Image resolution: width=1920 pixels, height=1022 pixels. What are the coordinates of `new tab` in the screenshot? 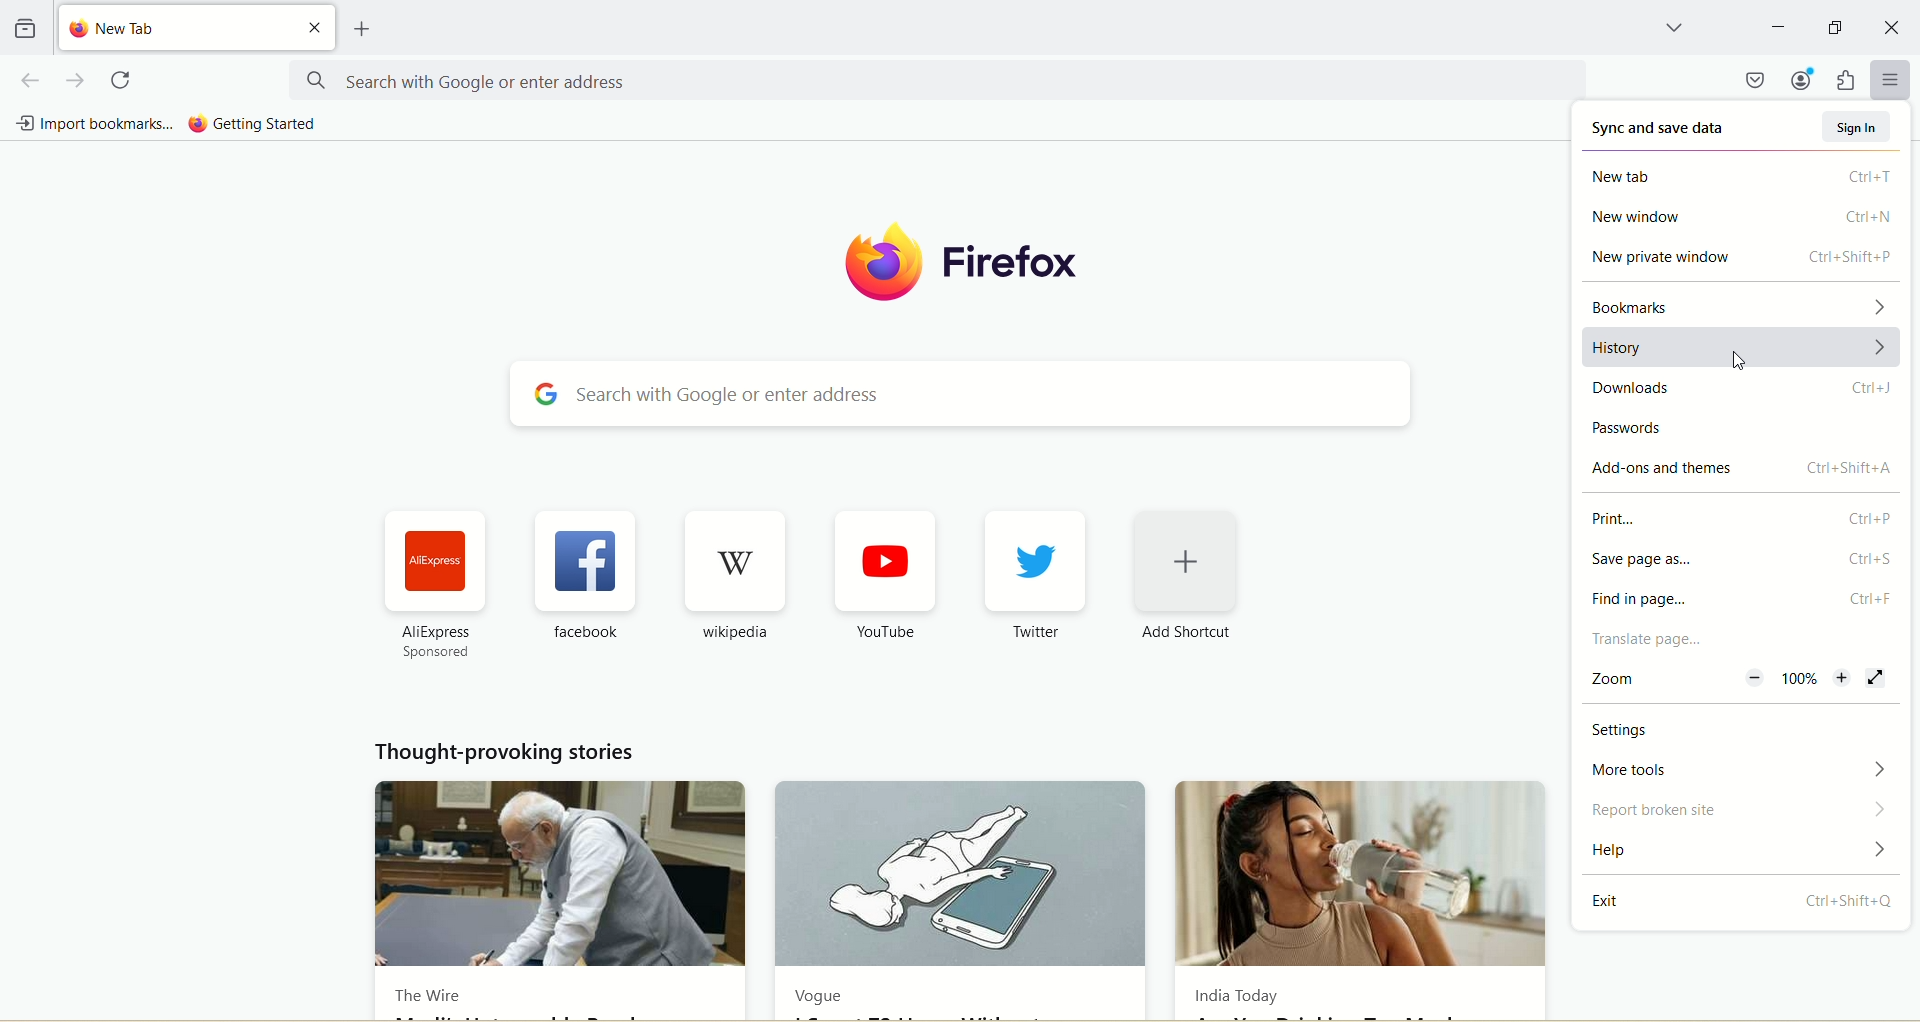 It's located at (171, 28).